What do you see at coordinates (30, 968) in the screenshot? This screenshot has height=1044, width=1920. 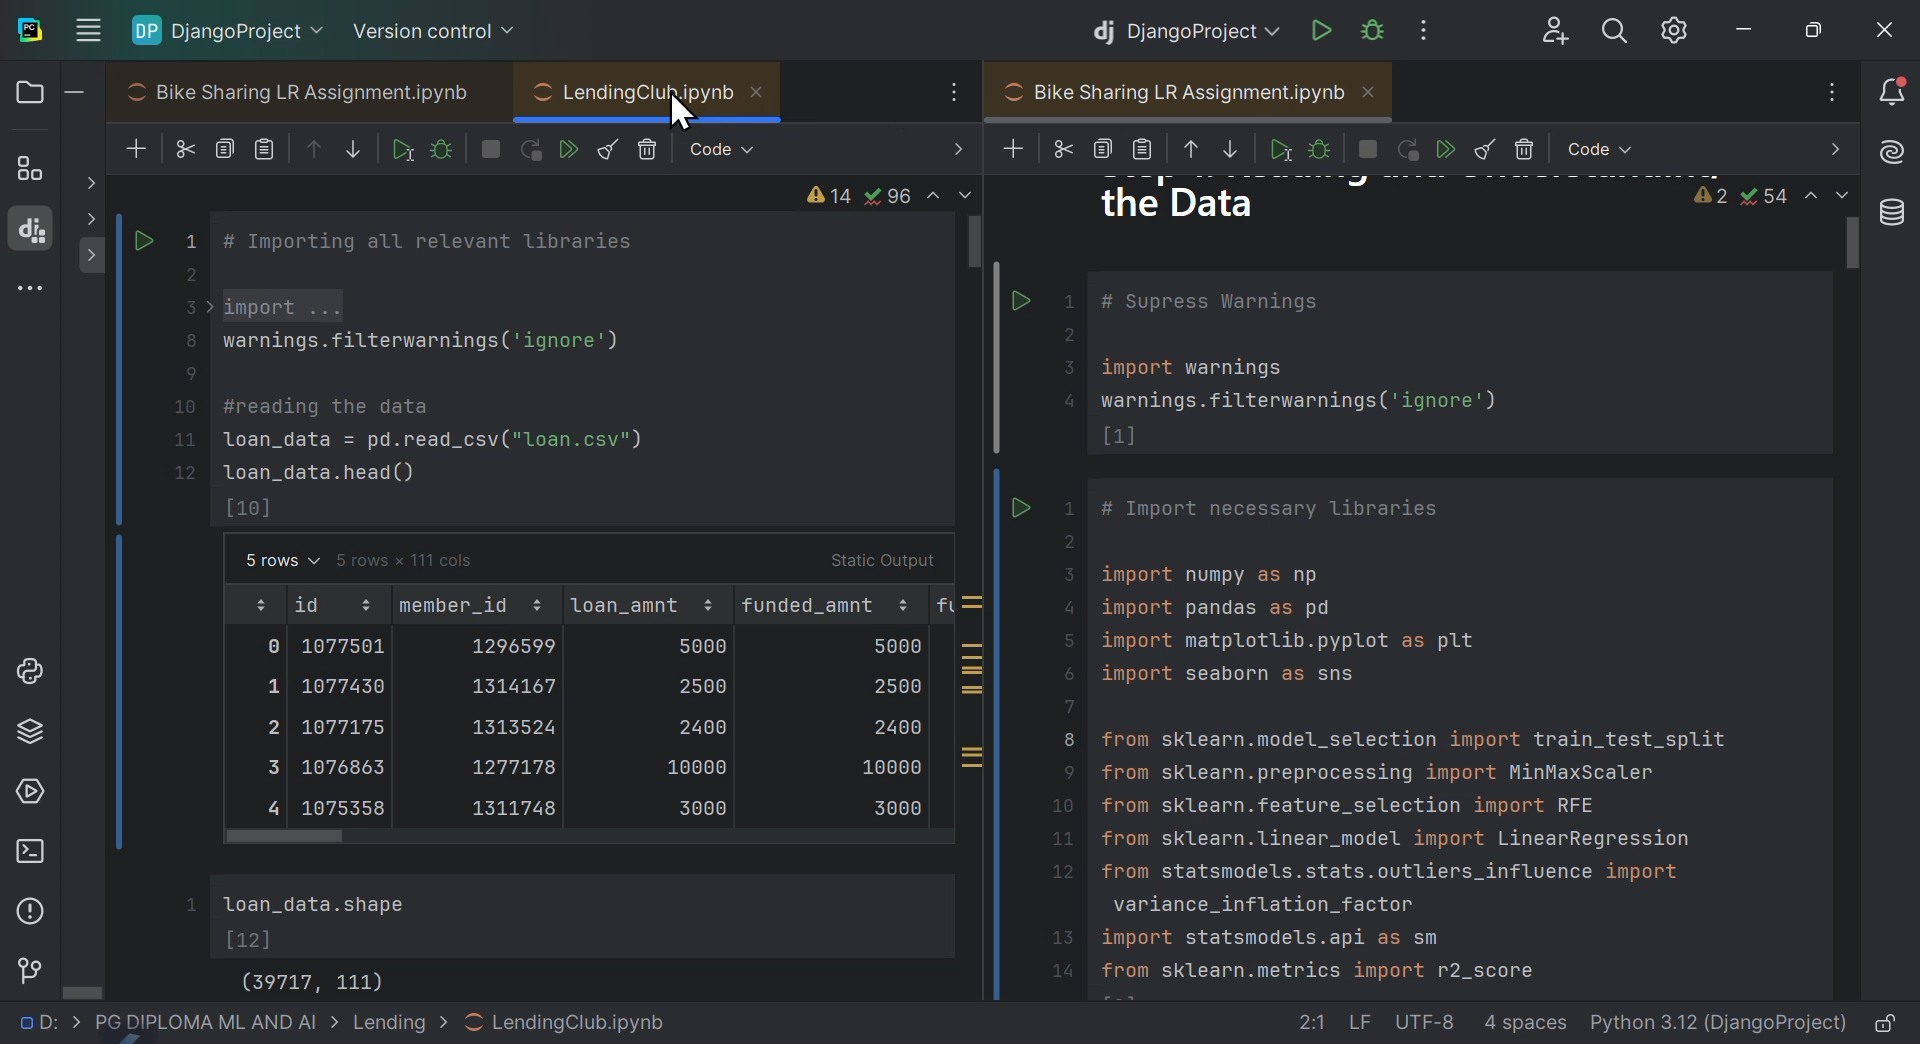 I see `Version control` at bounding box center [30, 968].